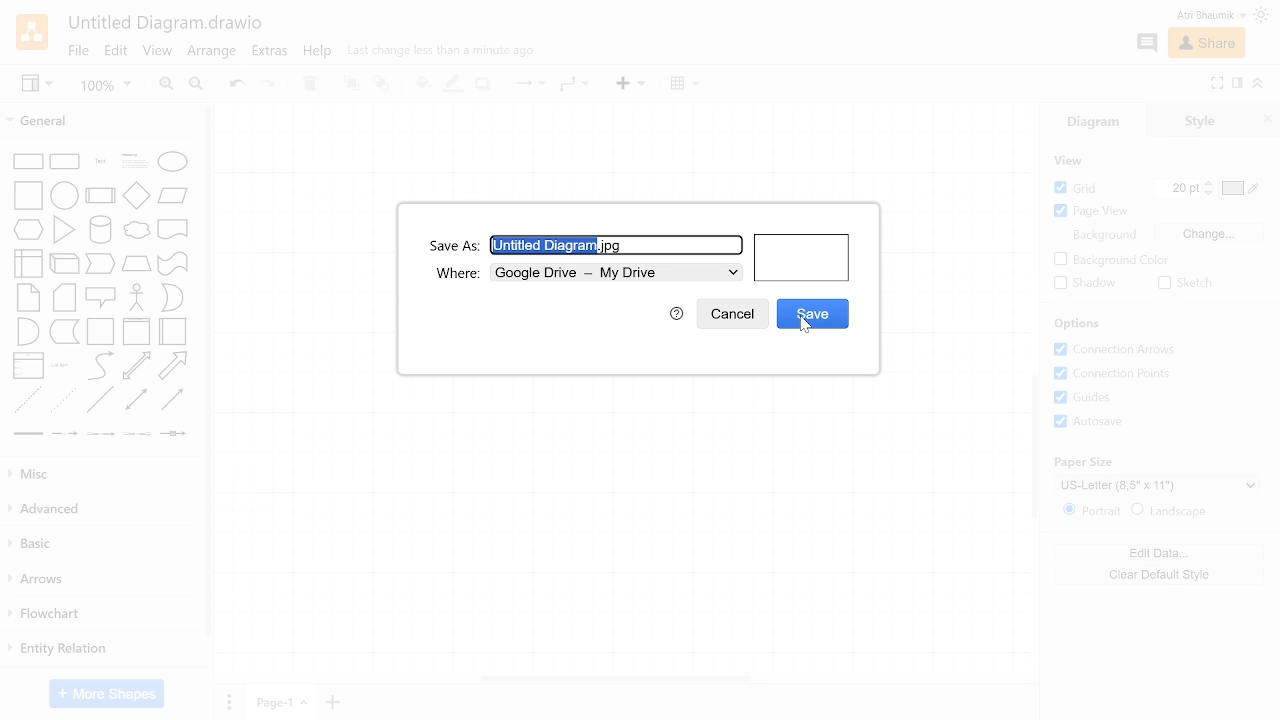 Image resolution: width=1280 pixels, height=720 pixels. What do you see at coordinates (105, 575) in the screenshot?
I see `Arrows` at bounding box center [105, 575].